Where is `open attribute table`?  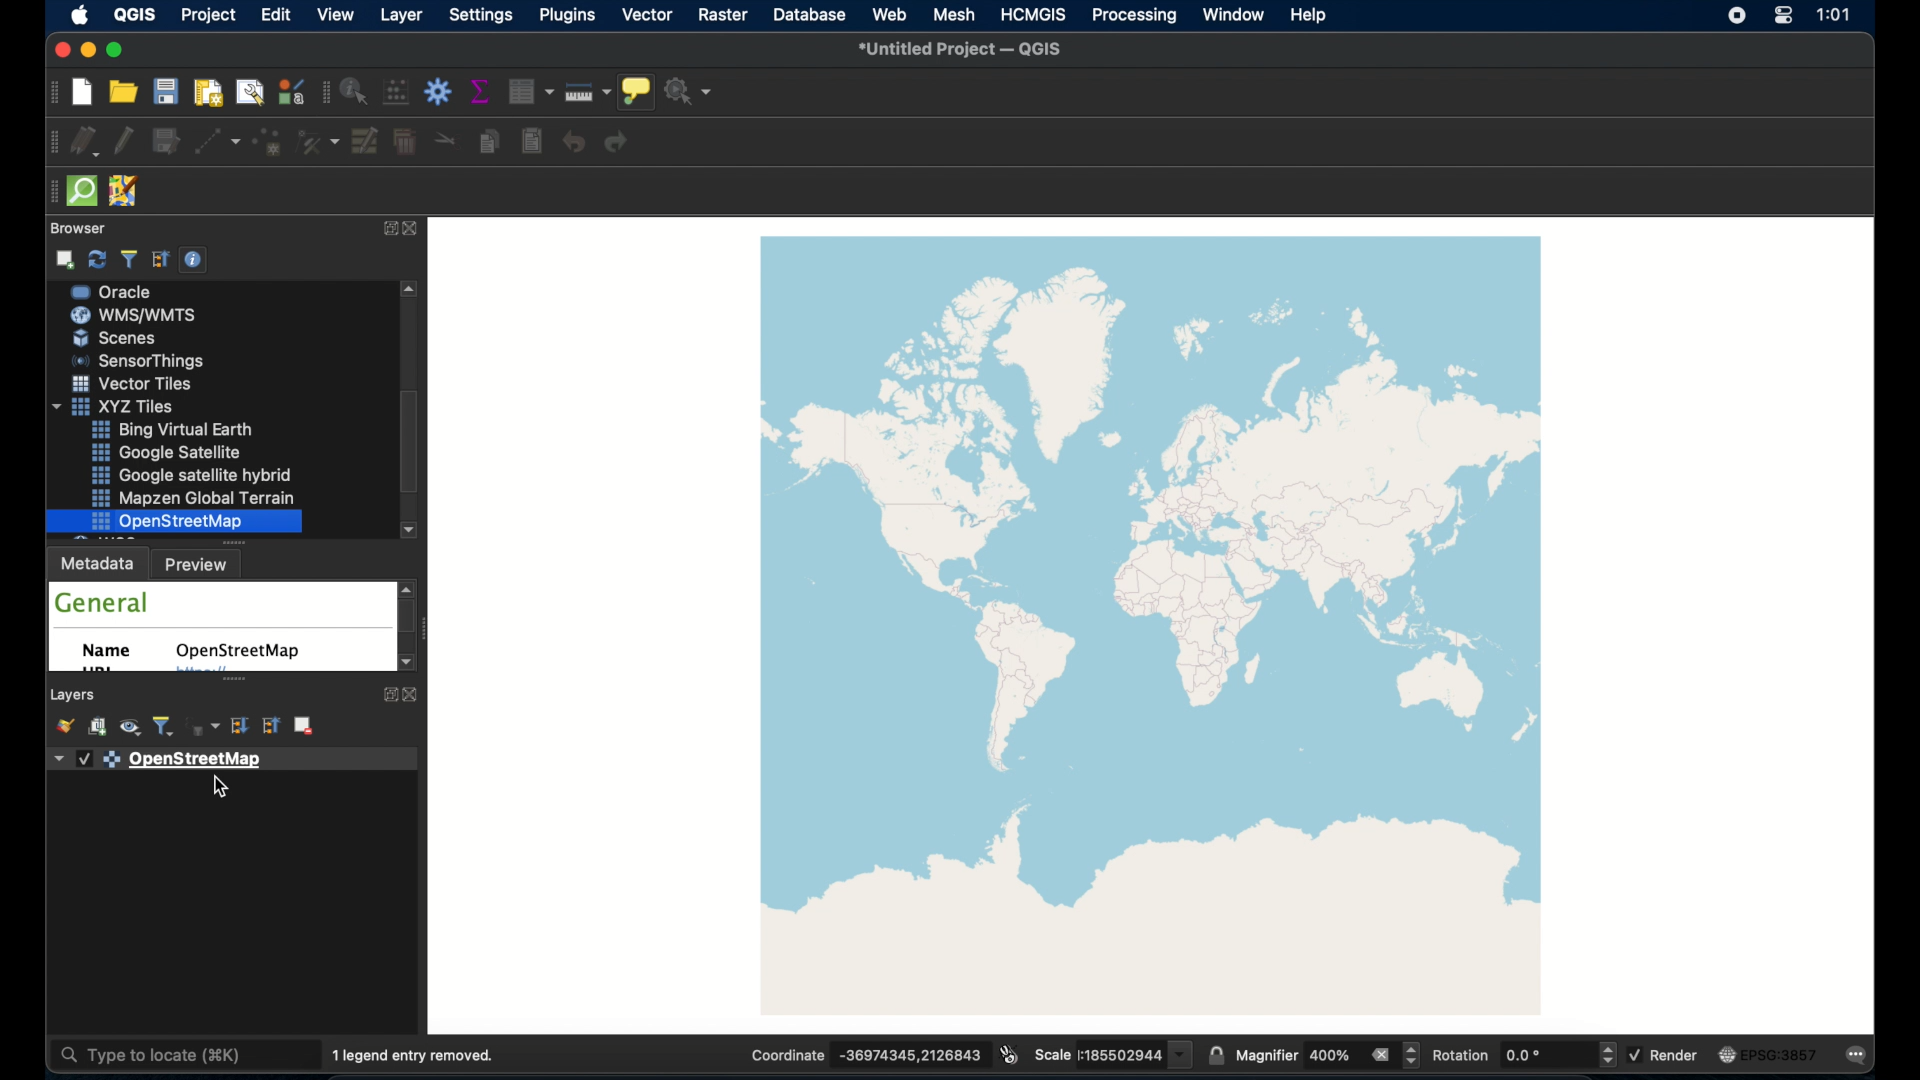 open attribute table is located at coordinates (529, 90).